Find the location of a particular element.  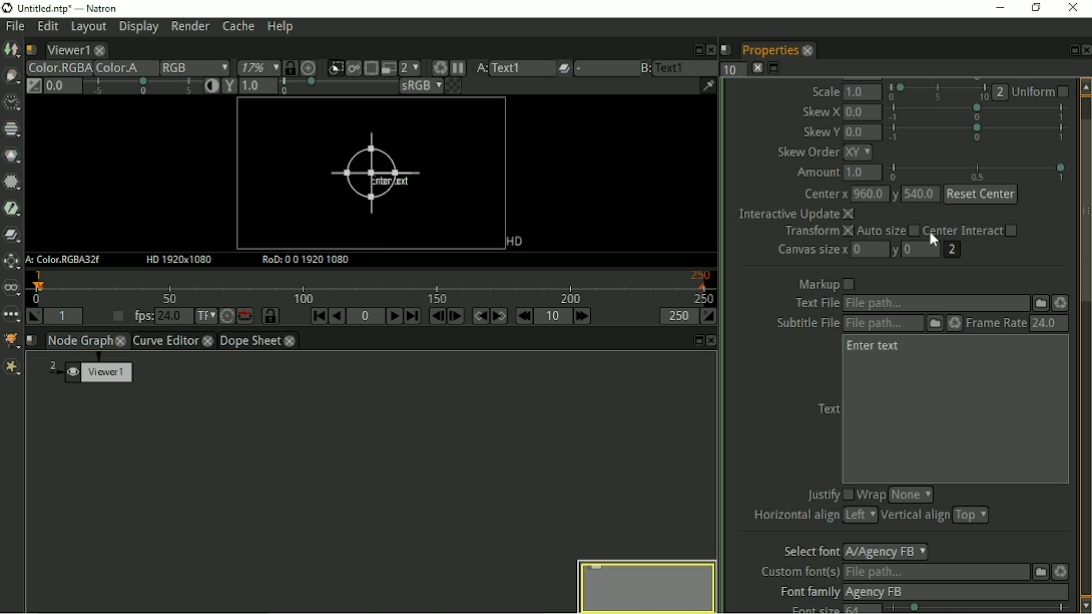

Canvas size is located at coordinates (810, 251).